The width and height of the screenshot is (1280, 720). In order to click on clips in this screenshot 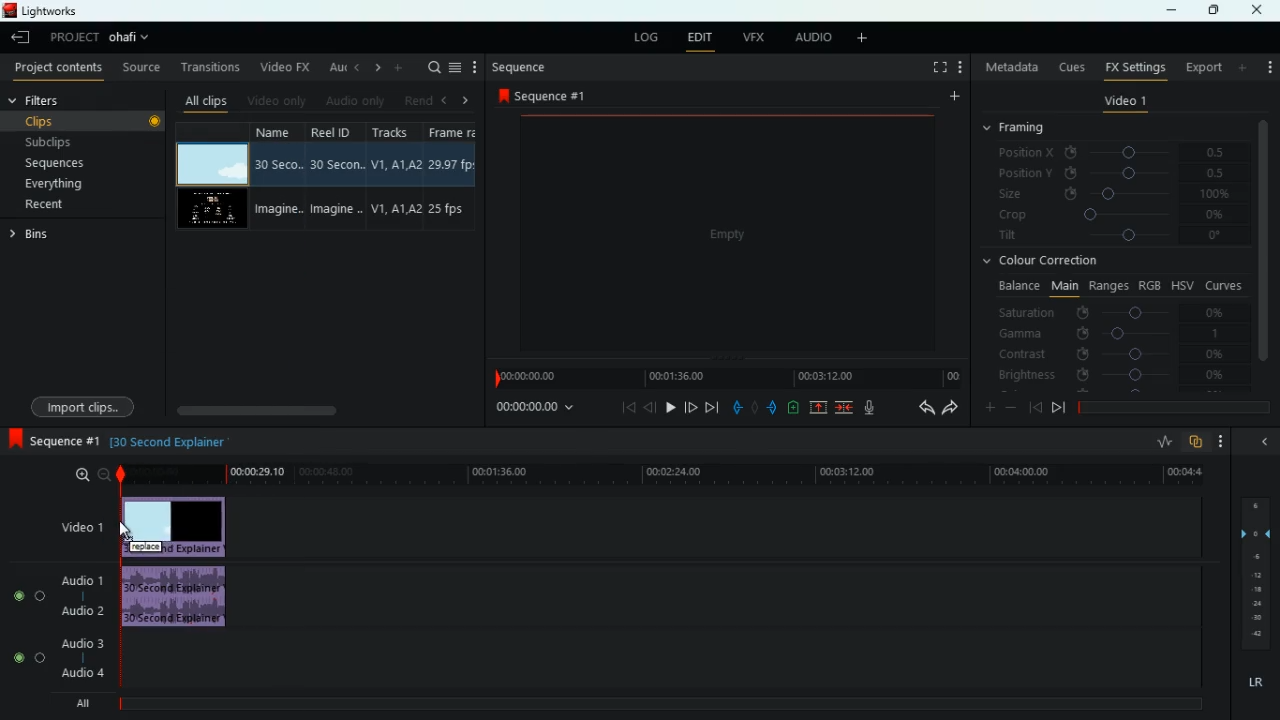, I will do `click(85, 121)`.